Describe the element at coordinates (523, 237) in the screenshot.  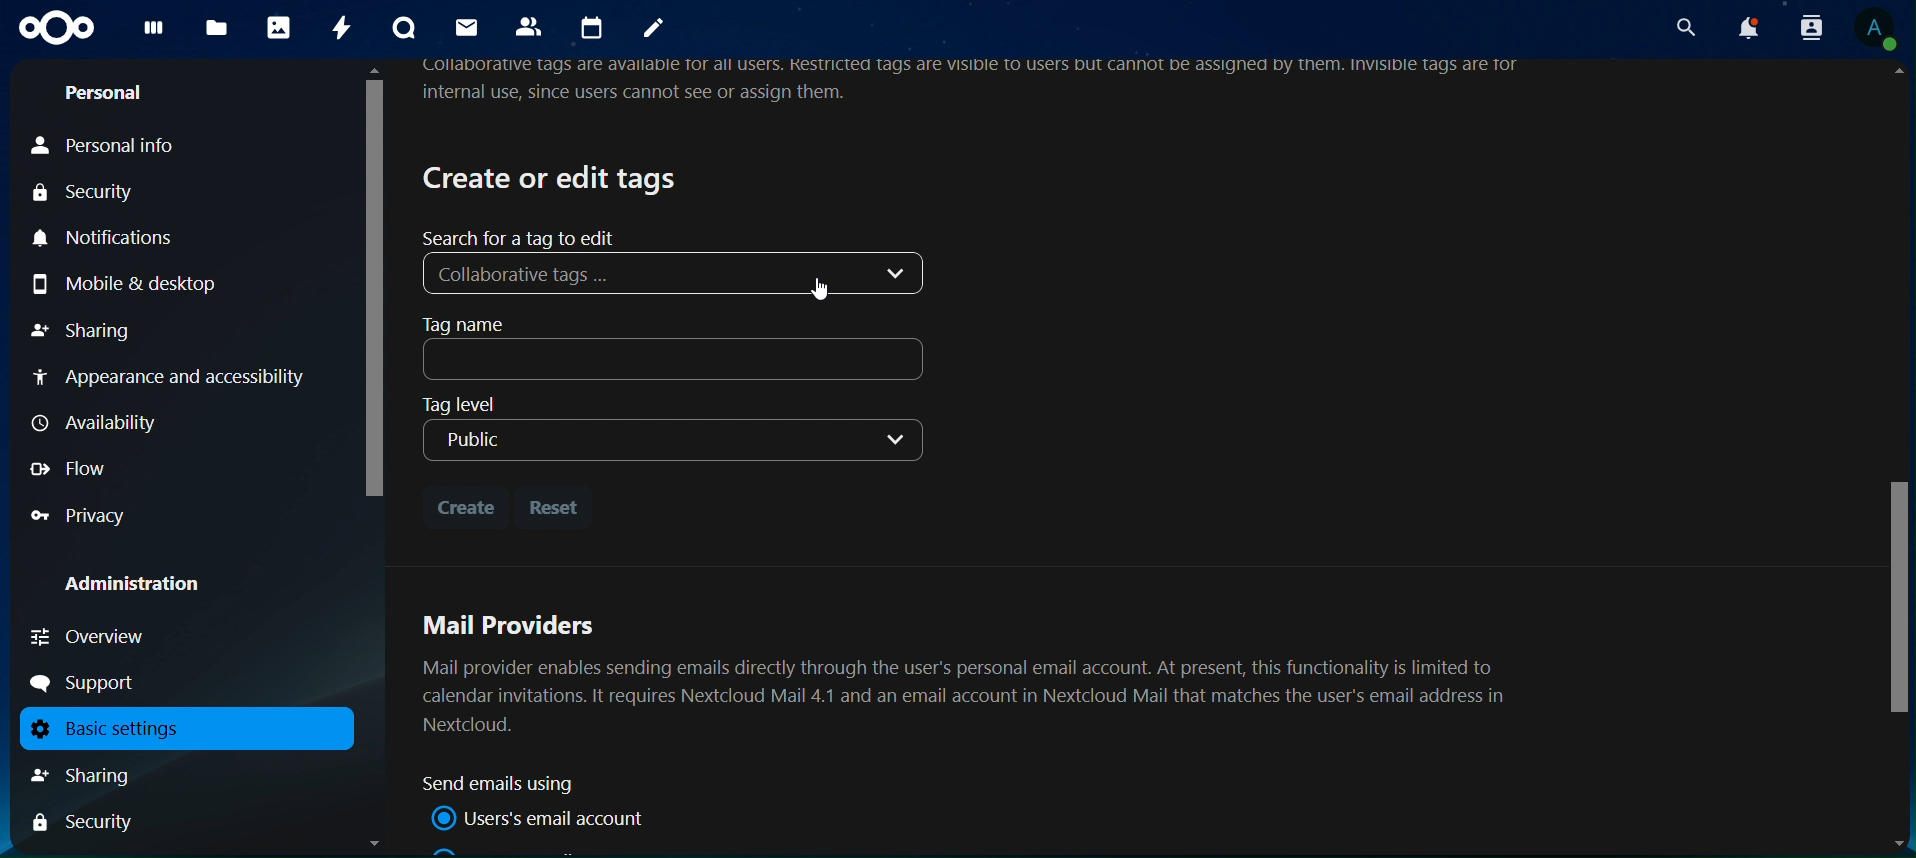
I see `search for a tag to edit` at that location.